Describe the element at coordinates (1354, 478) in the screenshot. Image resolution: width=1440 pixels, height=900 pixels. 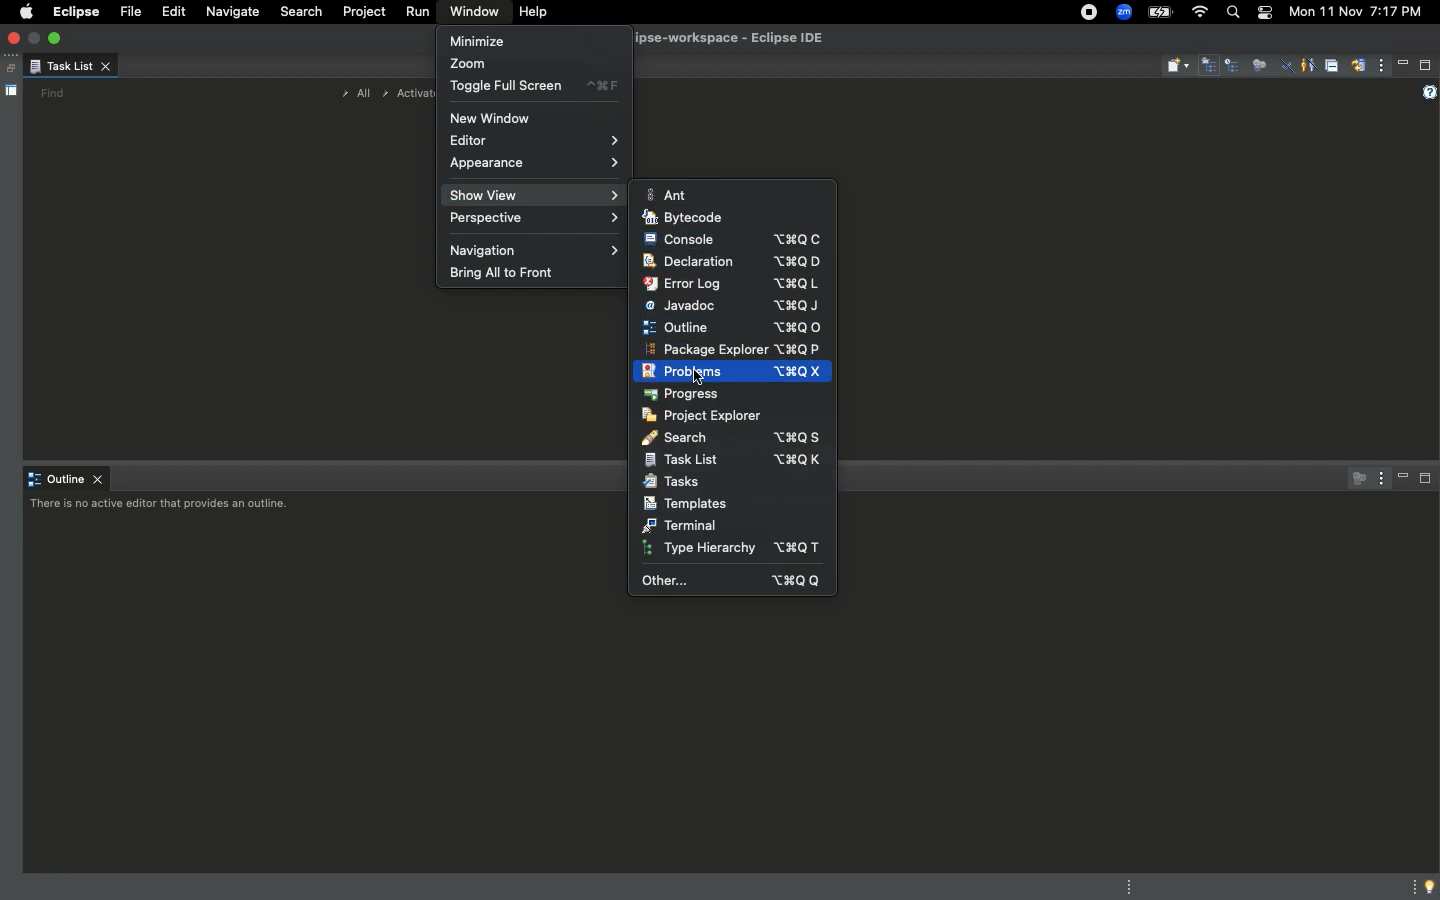
I see `Focus on active tasks` at that location.